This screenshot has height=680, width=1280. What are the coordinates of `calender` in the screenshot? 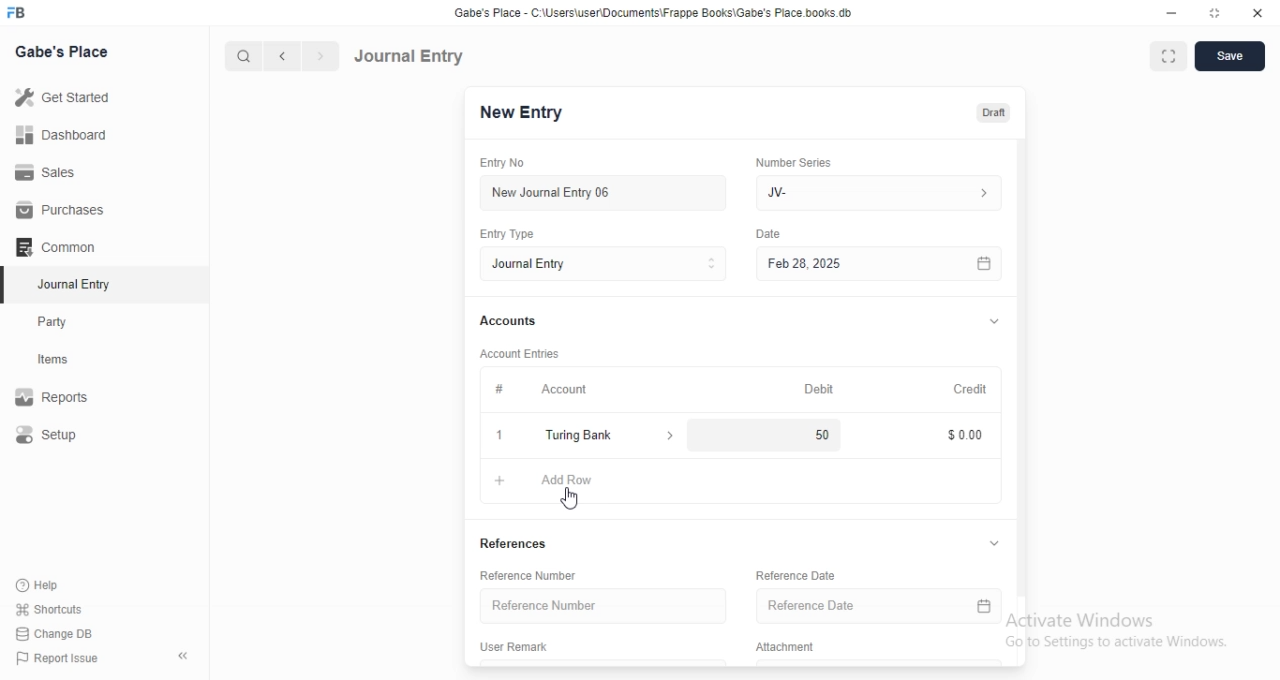 It's located at (985, 609).